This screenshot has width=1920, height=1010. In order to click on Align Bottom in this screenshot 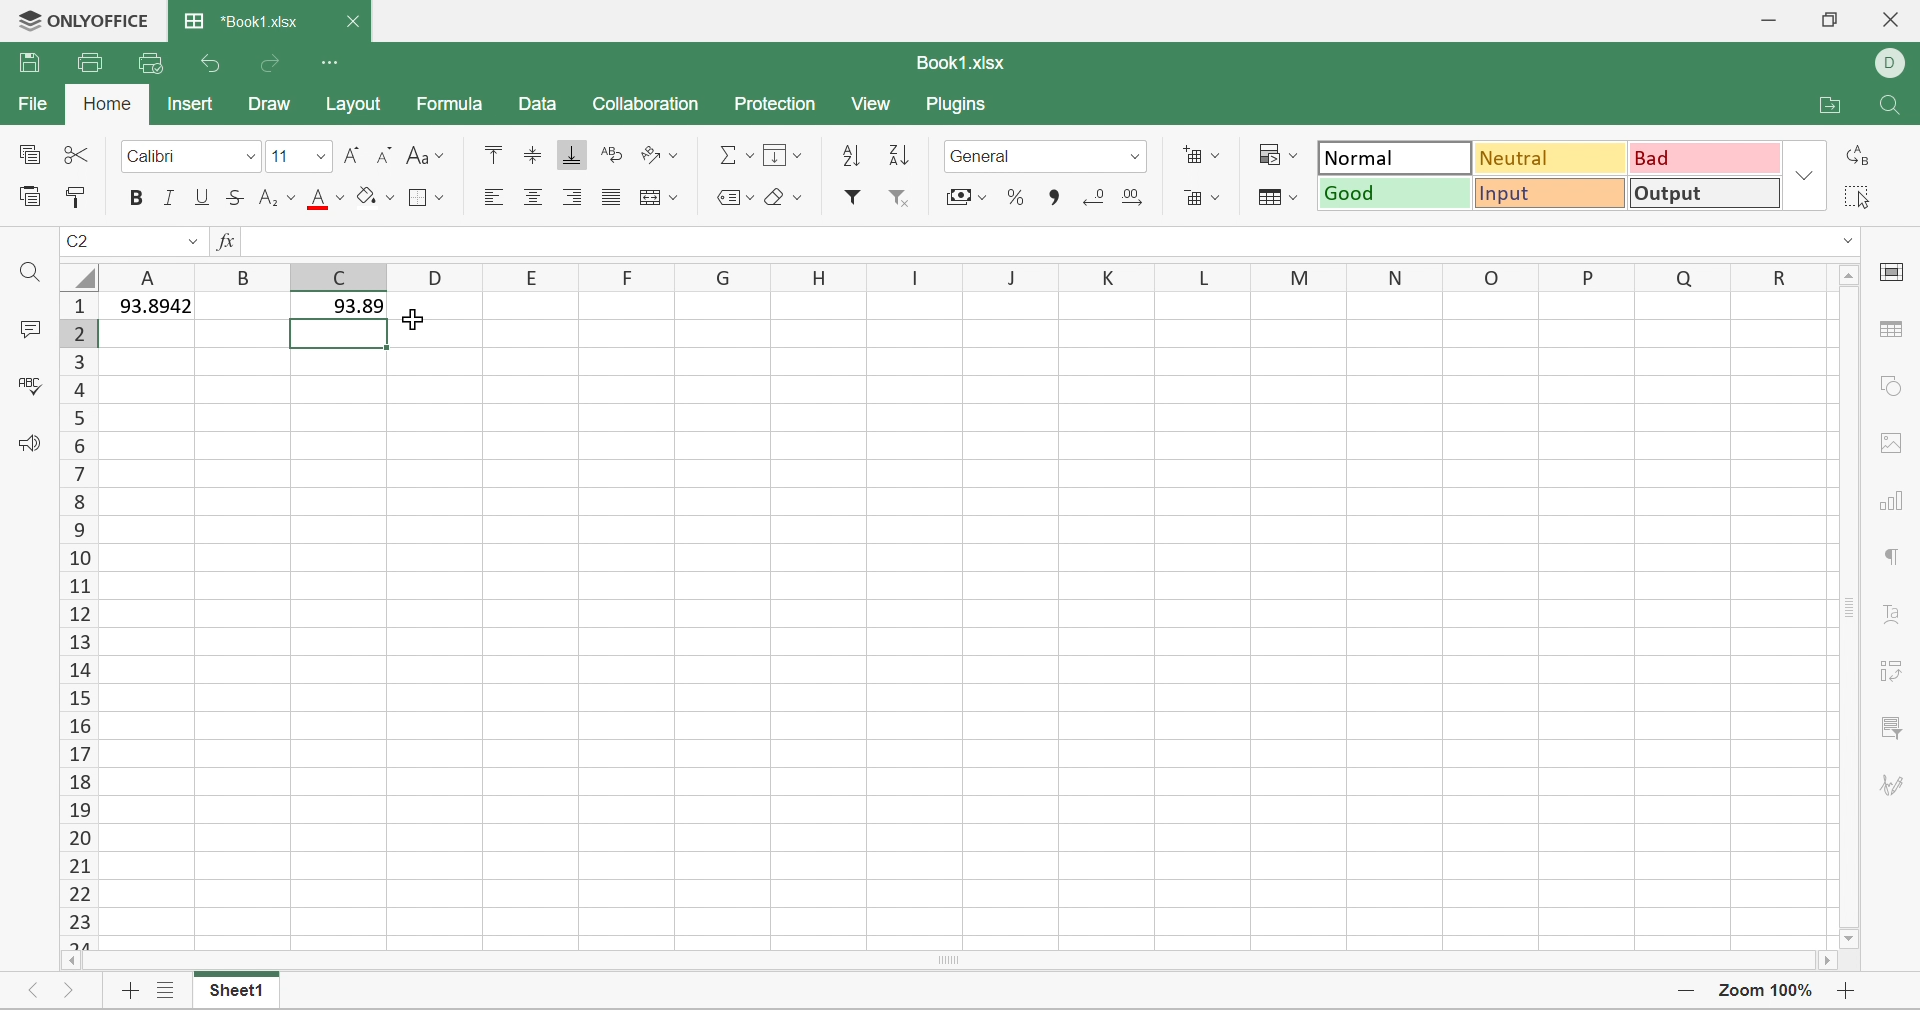, I will do `click(571, 155)`.